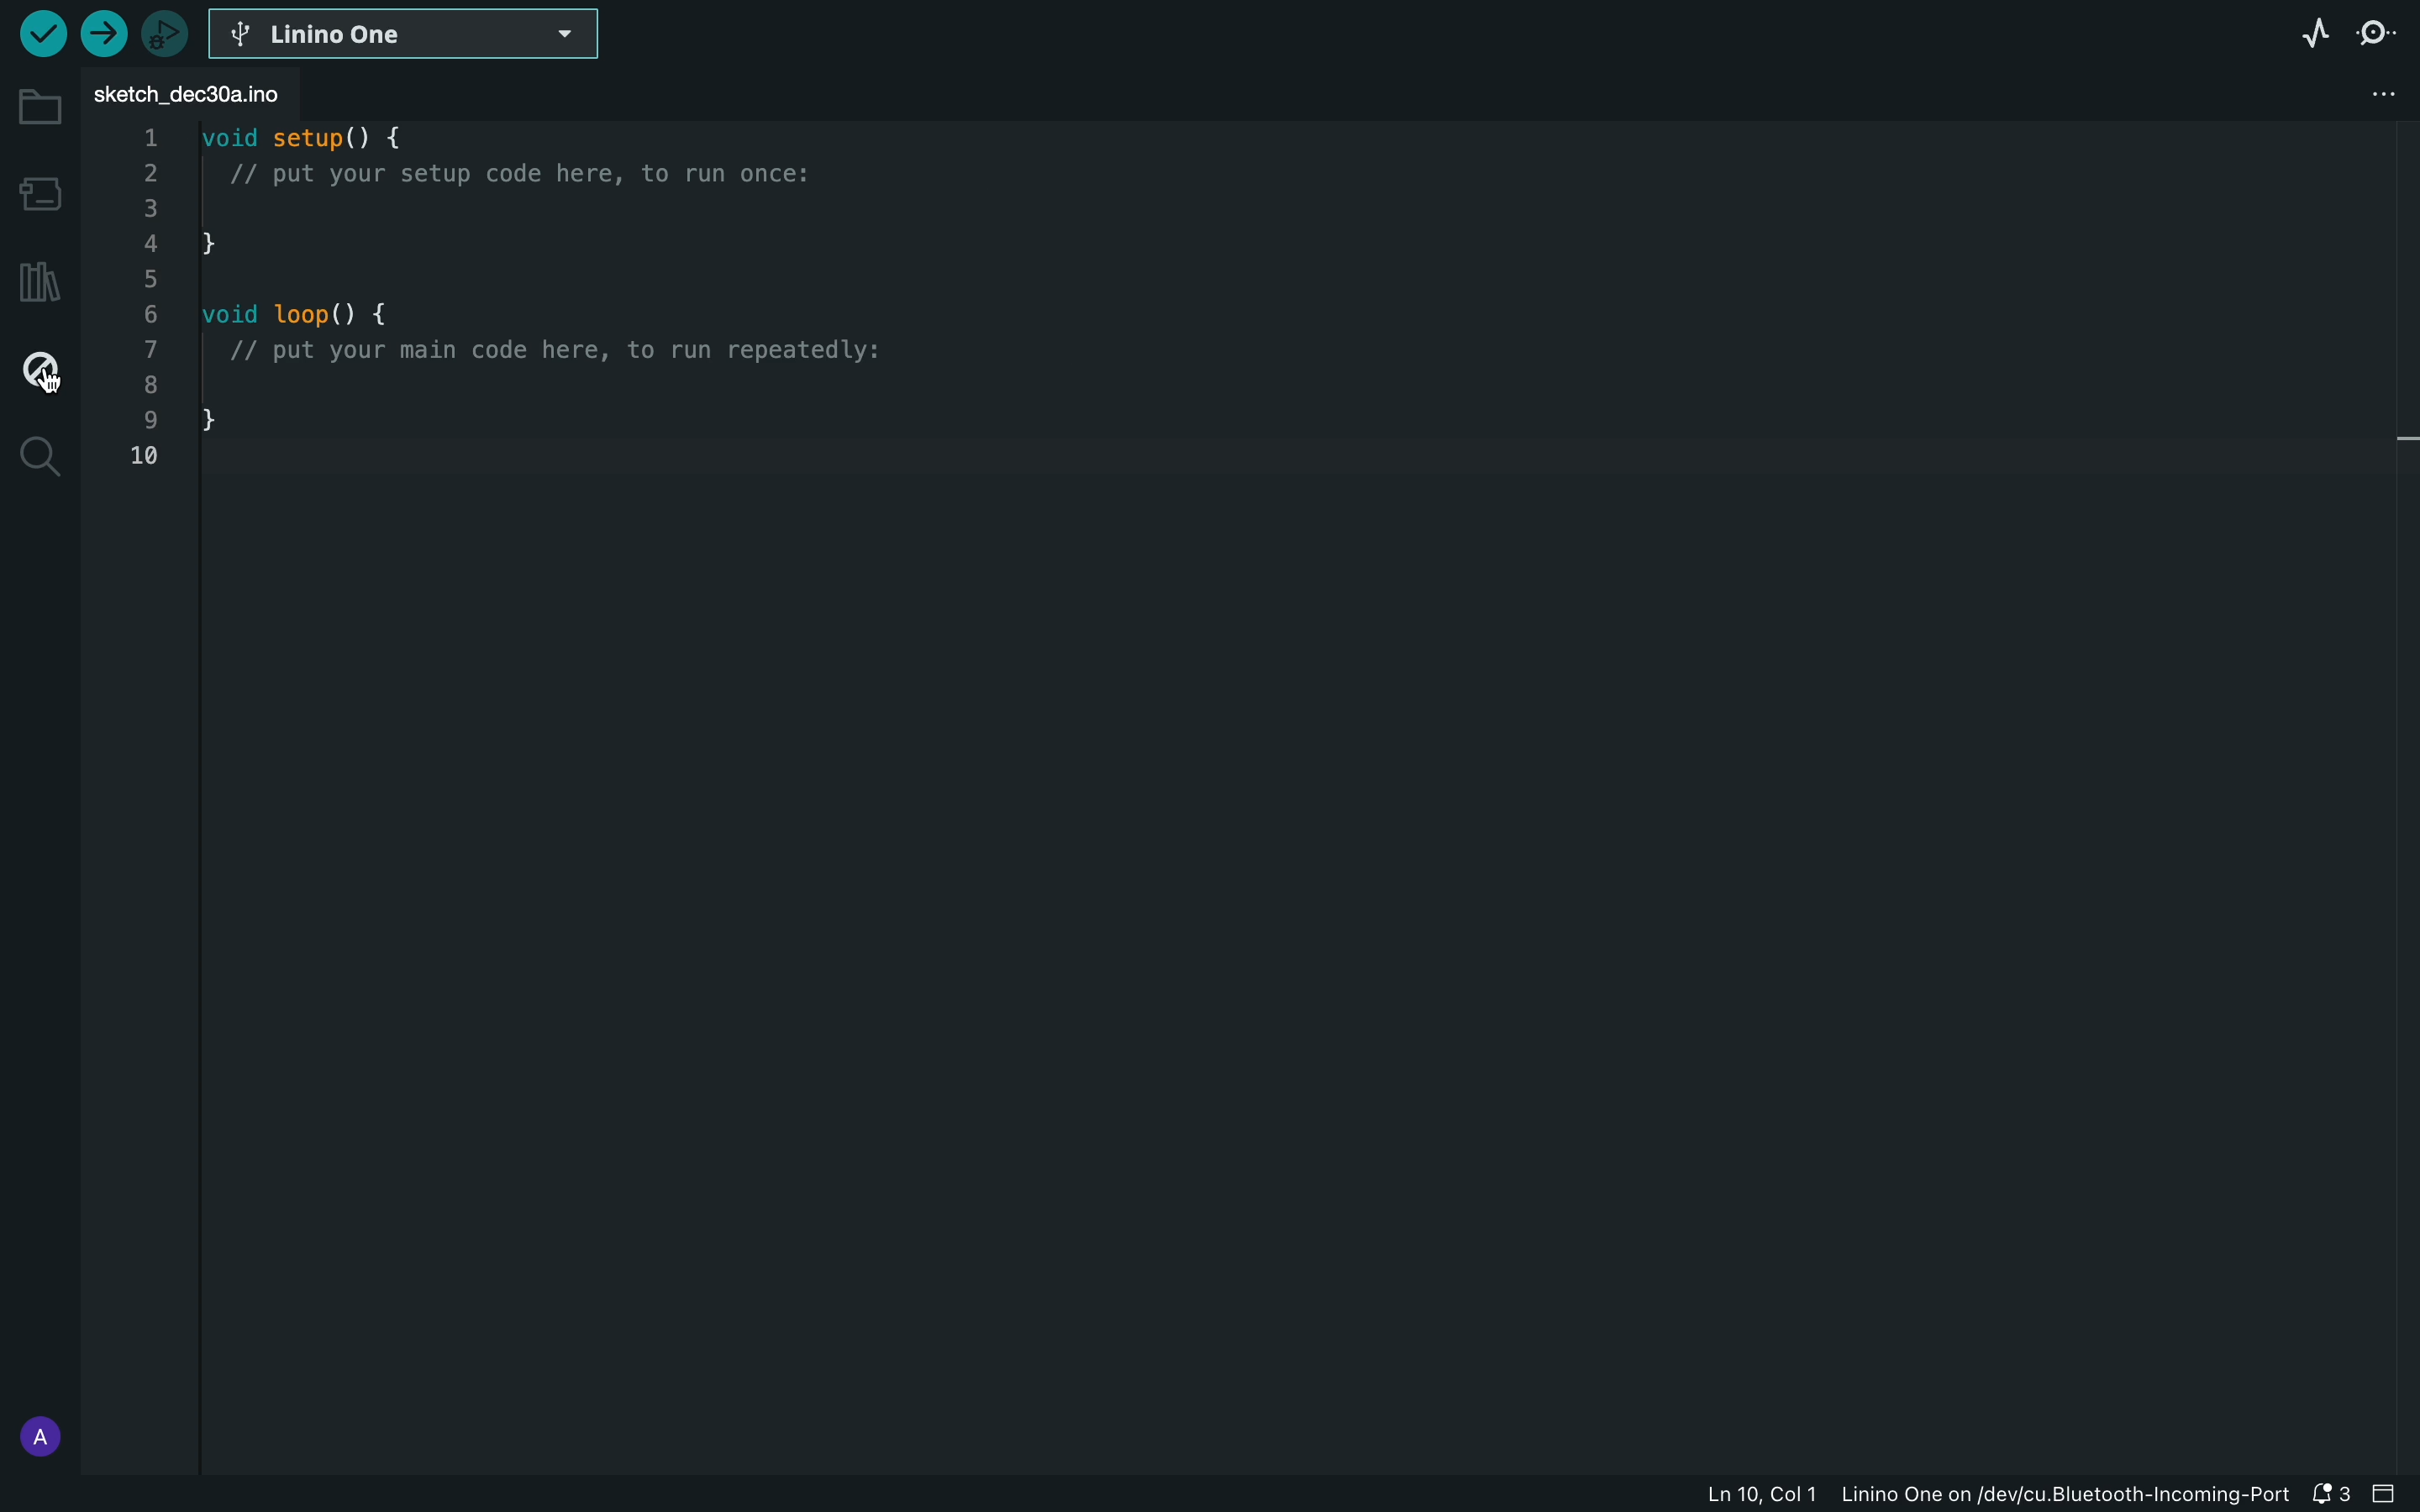 This screenshot has height=1512, width=2420. I want to click on serial plotter, so click(2312, 33).